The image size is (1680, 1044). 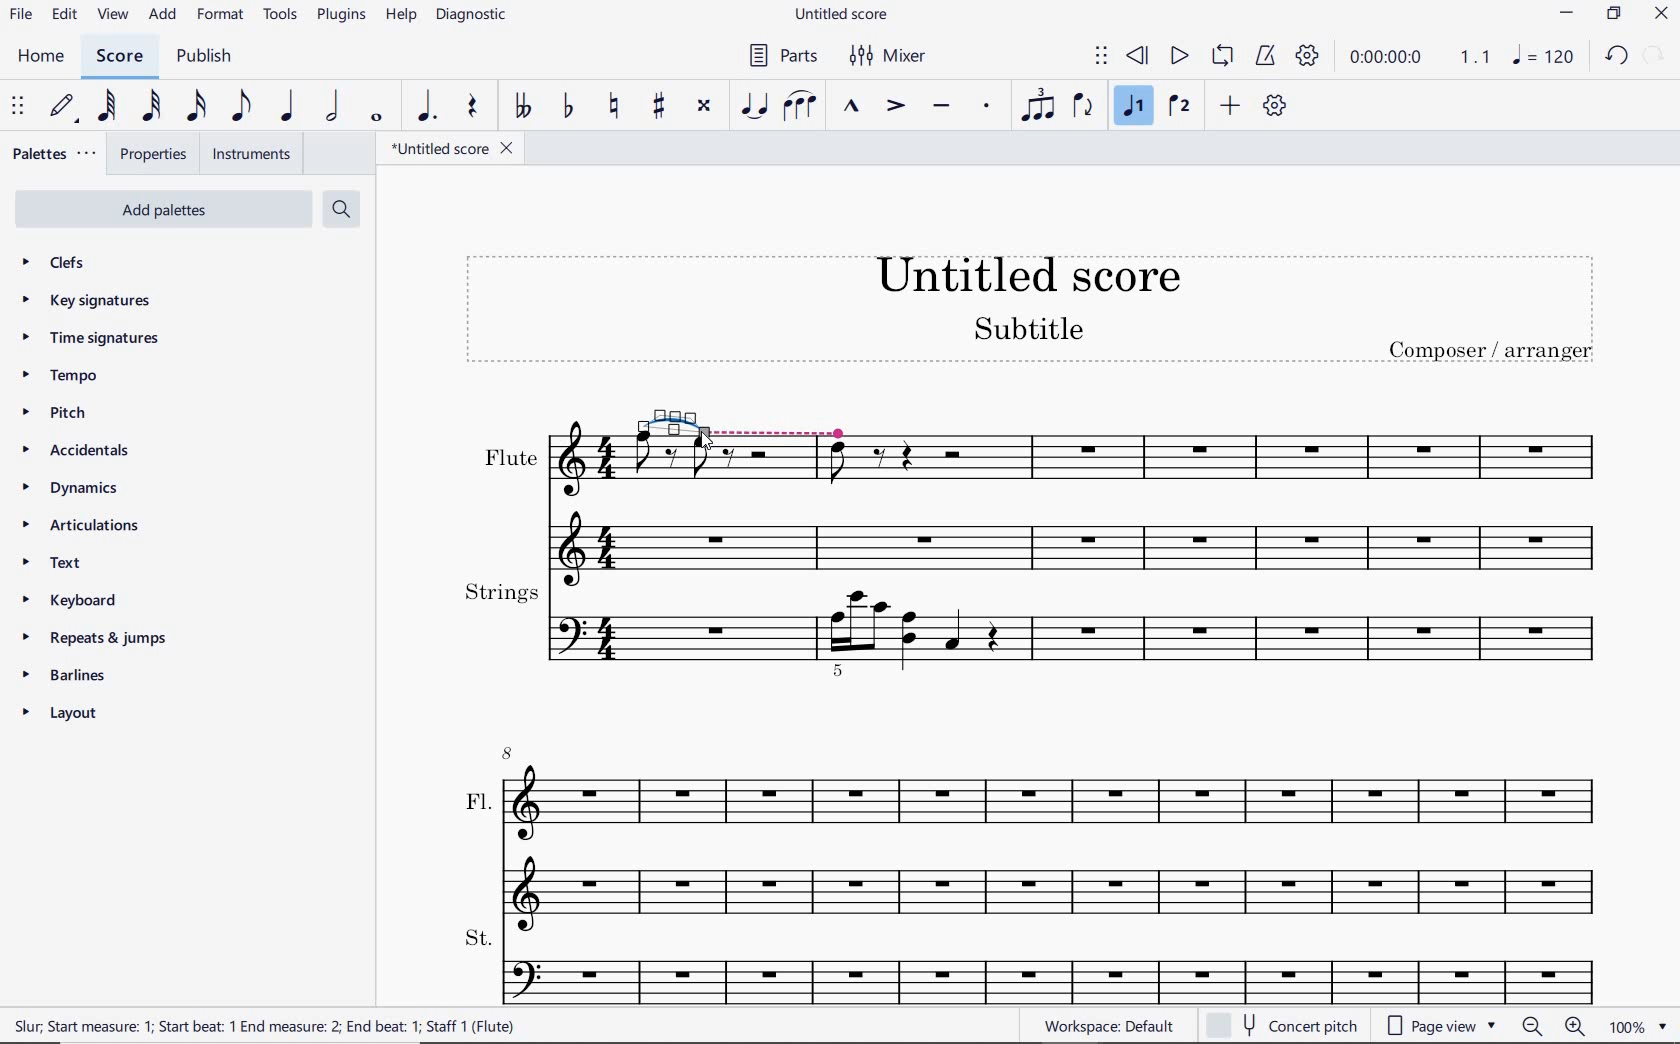 I want to click on tempo, so click(x=63, y=377).